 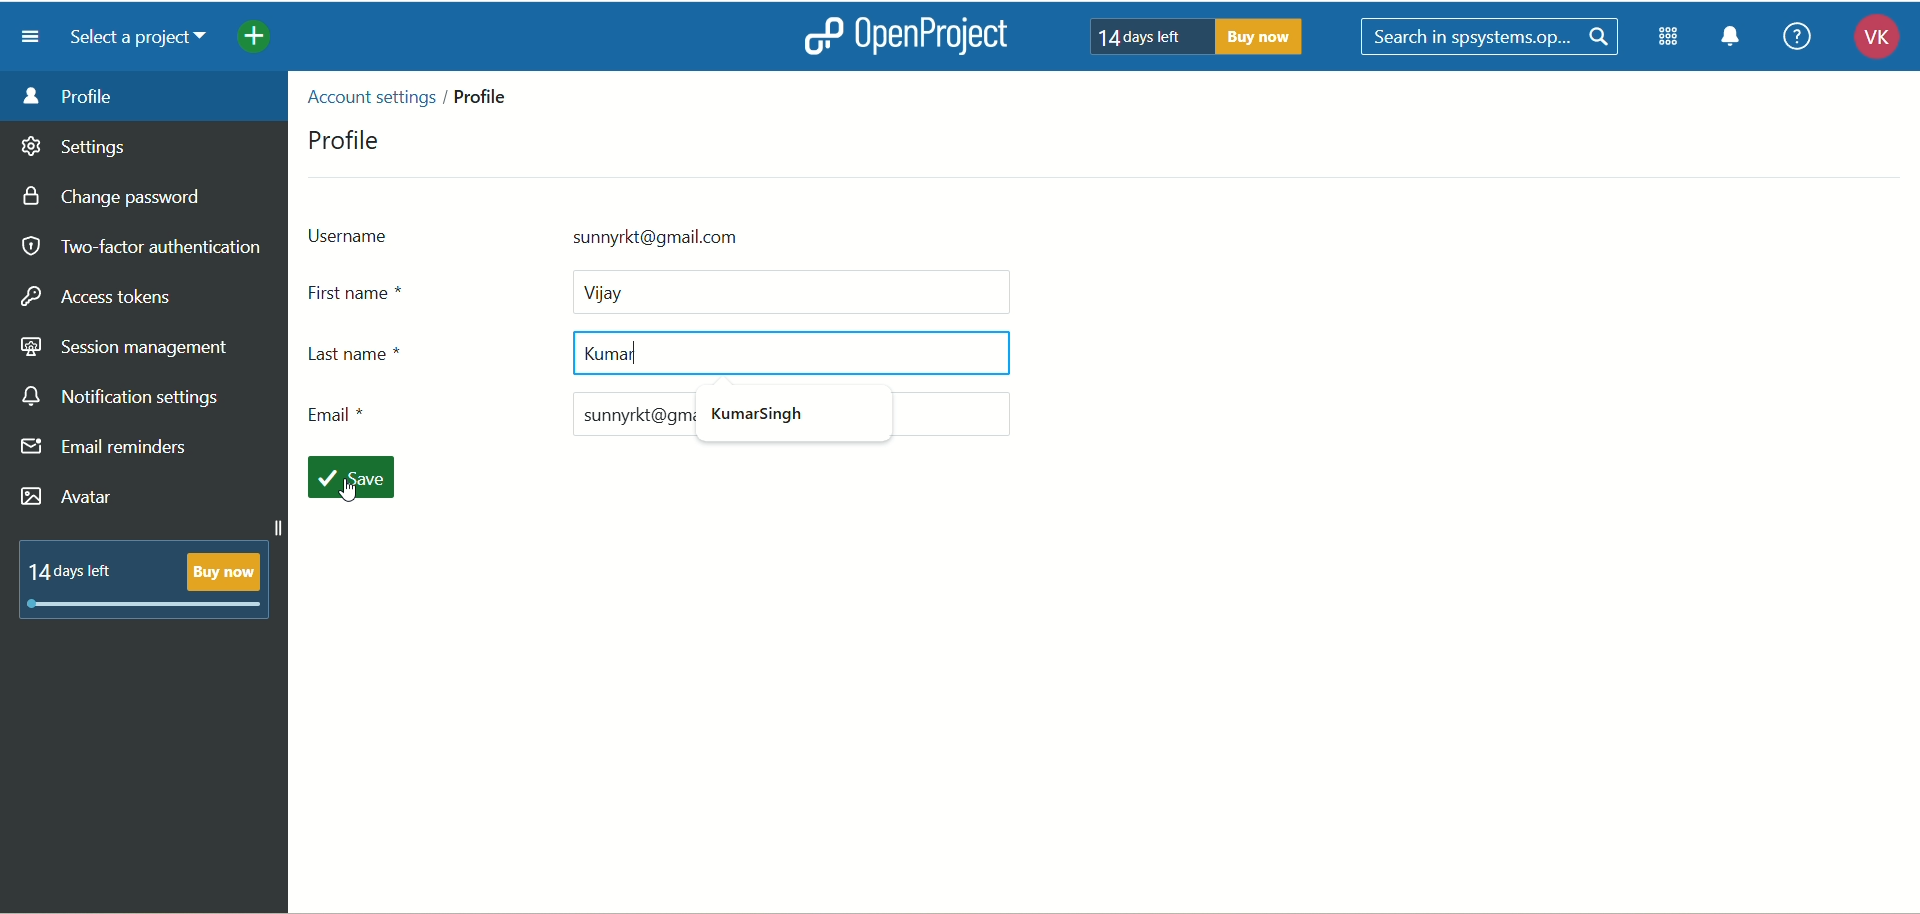 I want to click on select a project, so click(x=146, y=40).